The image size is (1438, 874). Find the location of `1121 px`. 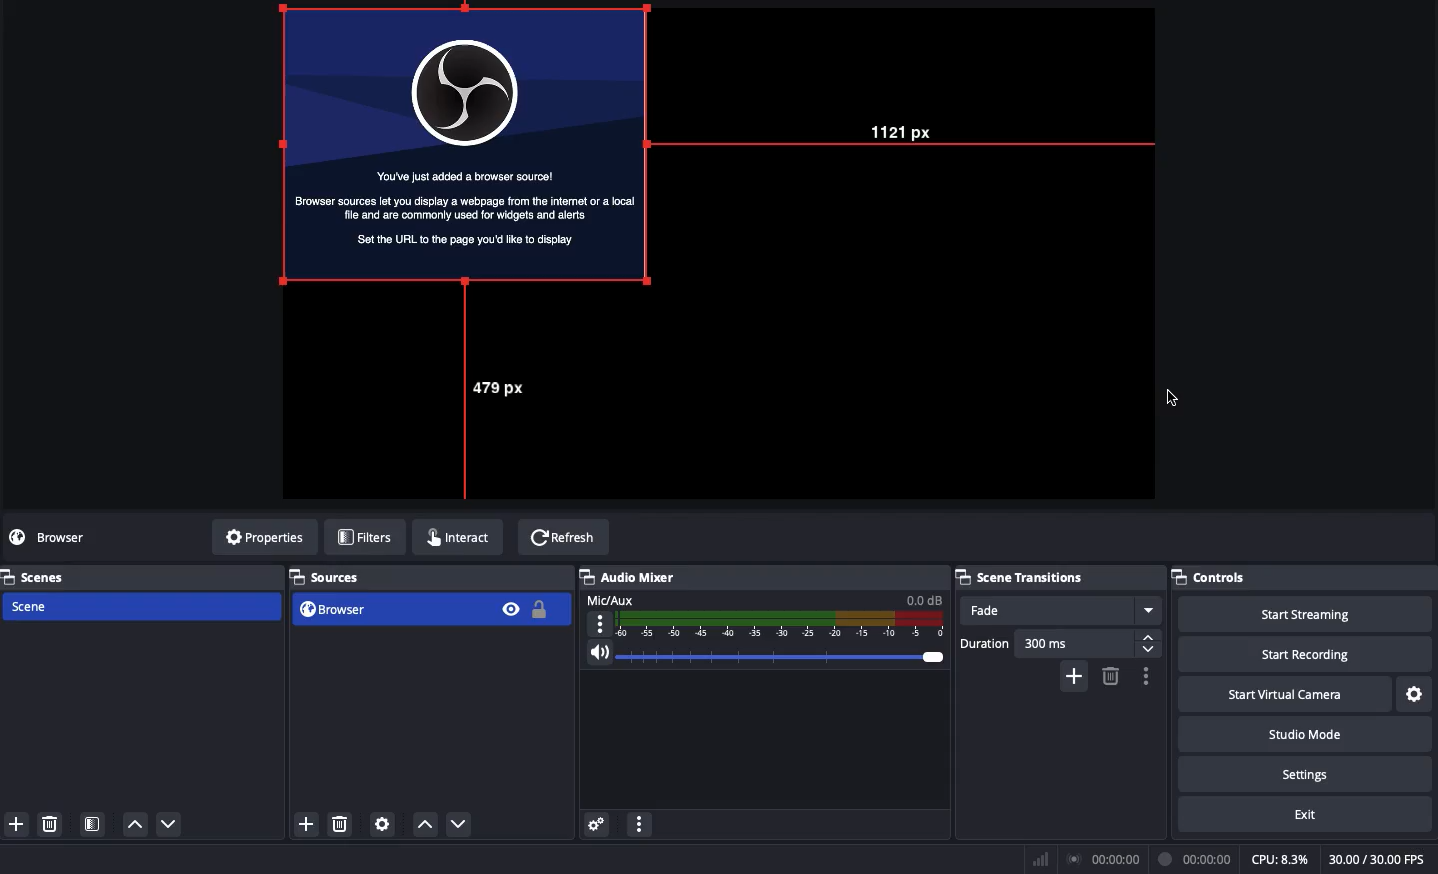

1121 px is located at coordinates (908, 132).